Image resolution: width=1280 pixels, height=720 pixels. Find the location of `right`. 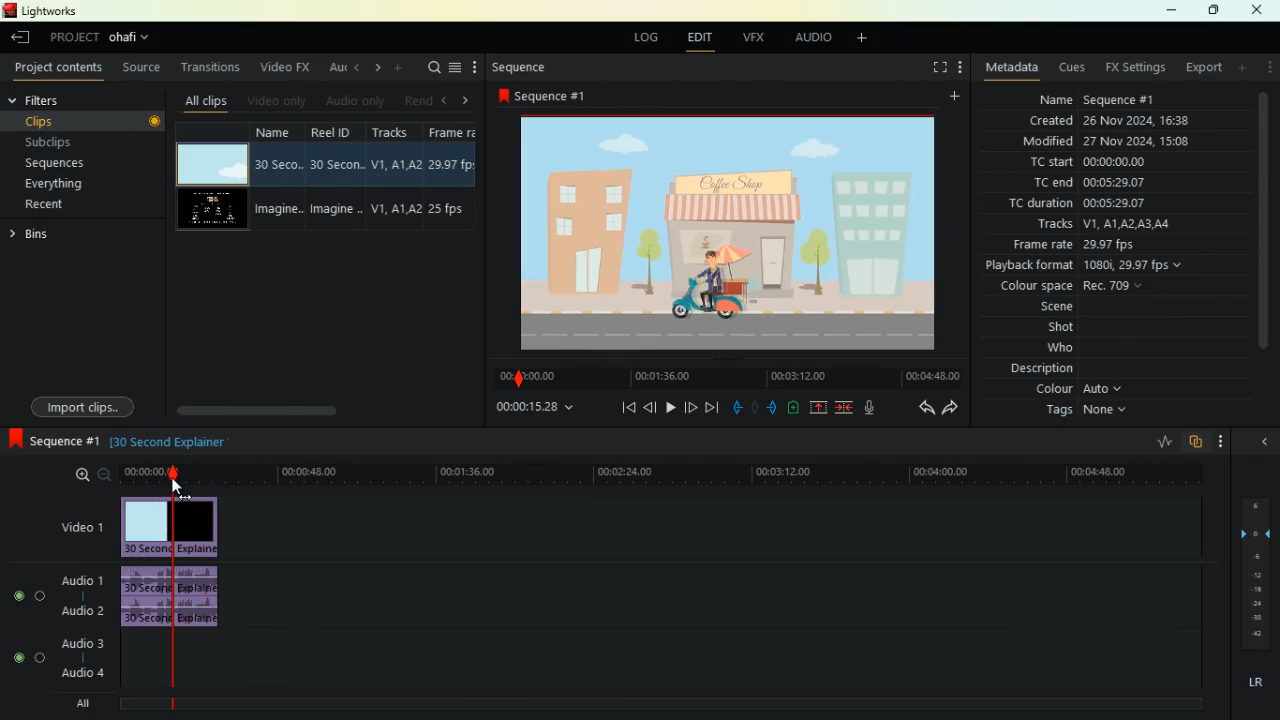

right is located at coordinates (468, 102).